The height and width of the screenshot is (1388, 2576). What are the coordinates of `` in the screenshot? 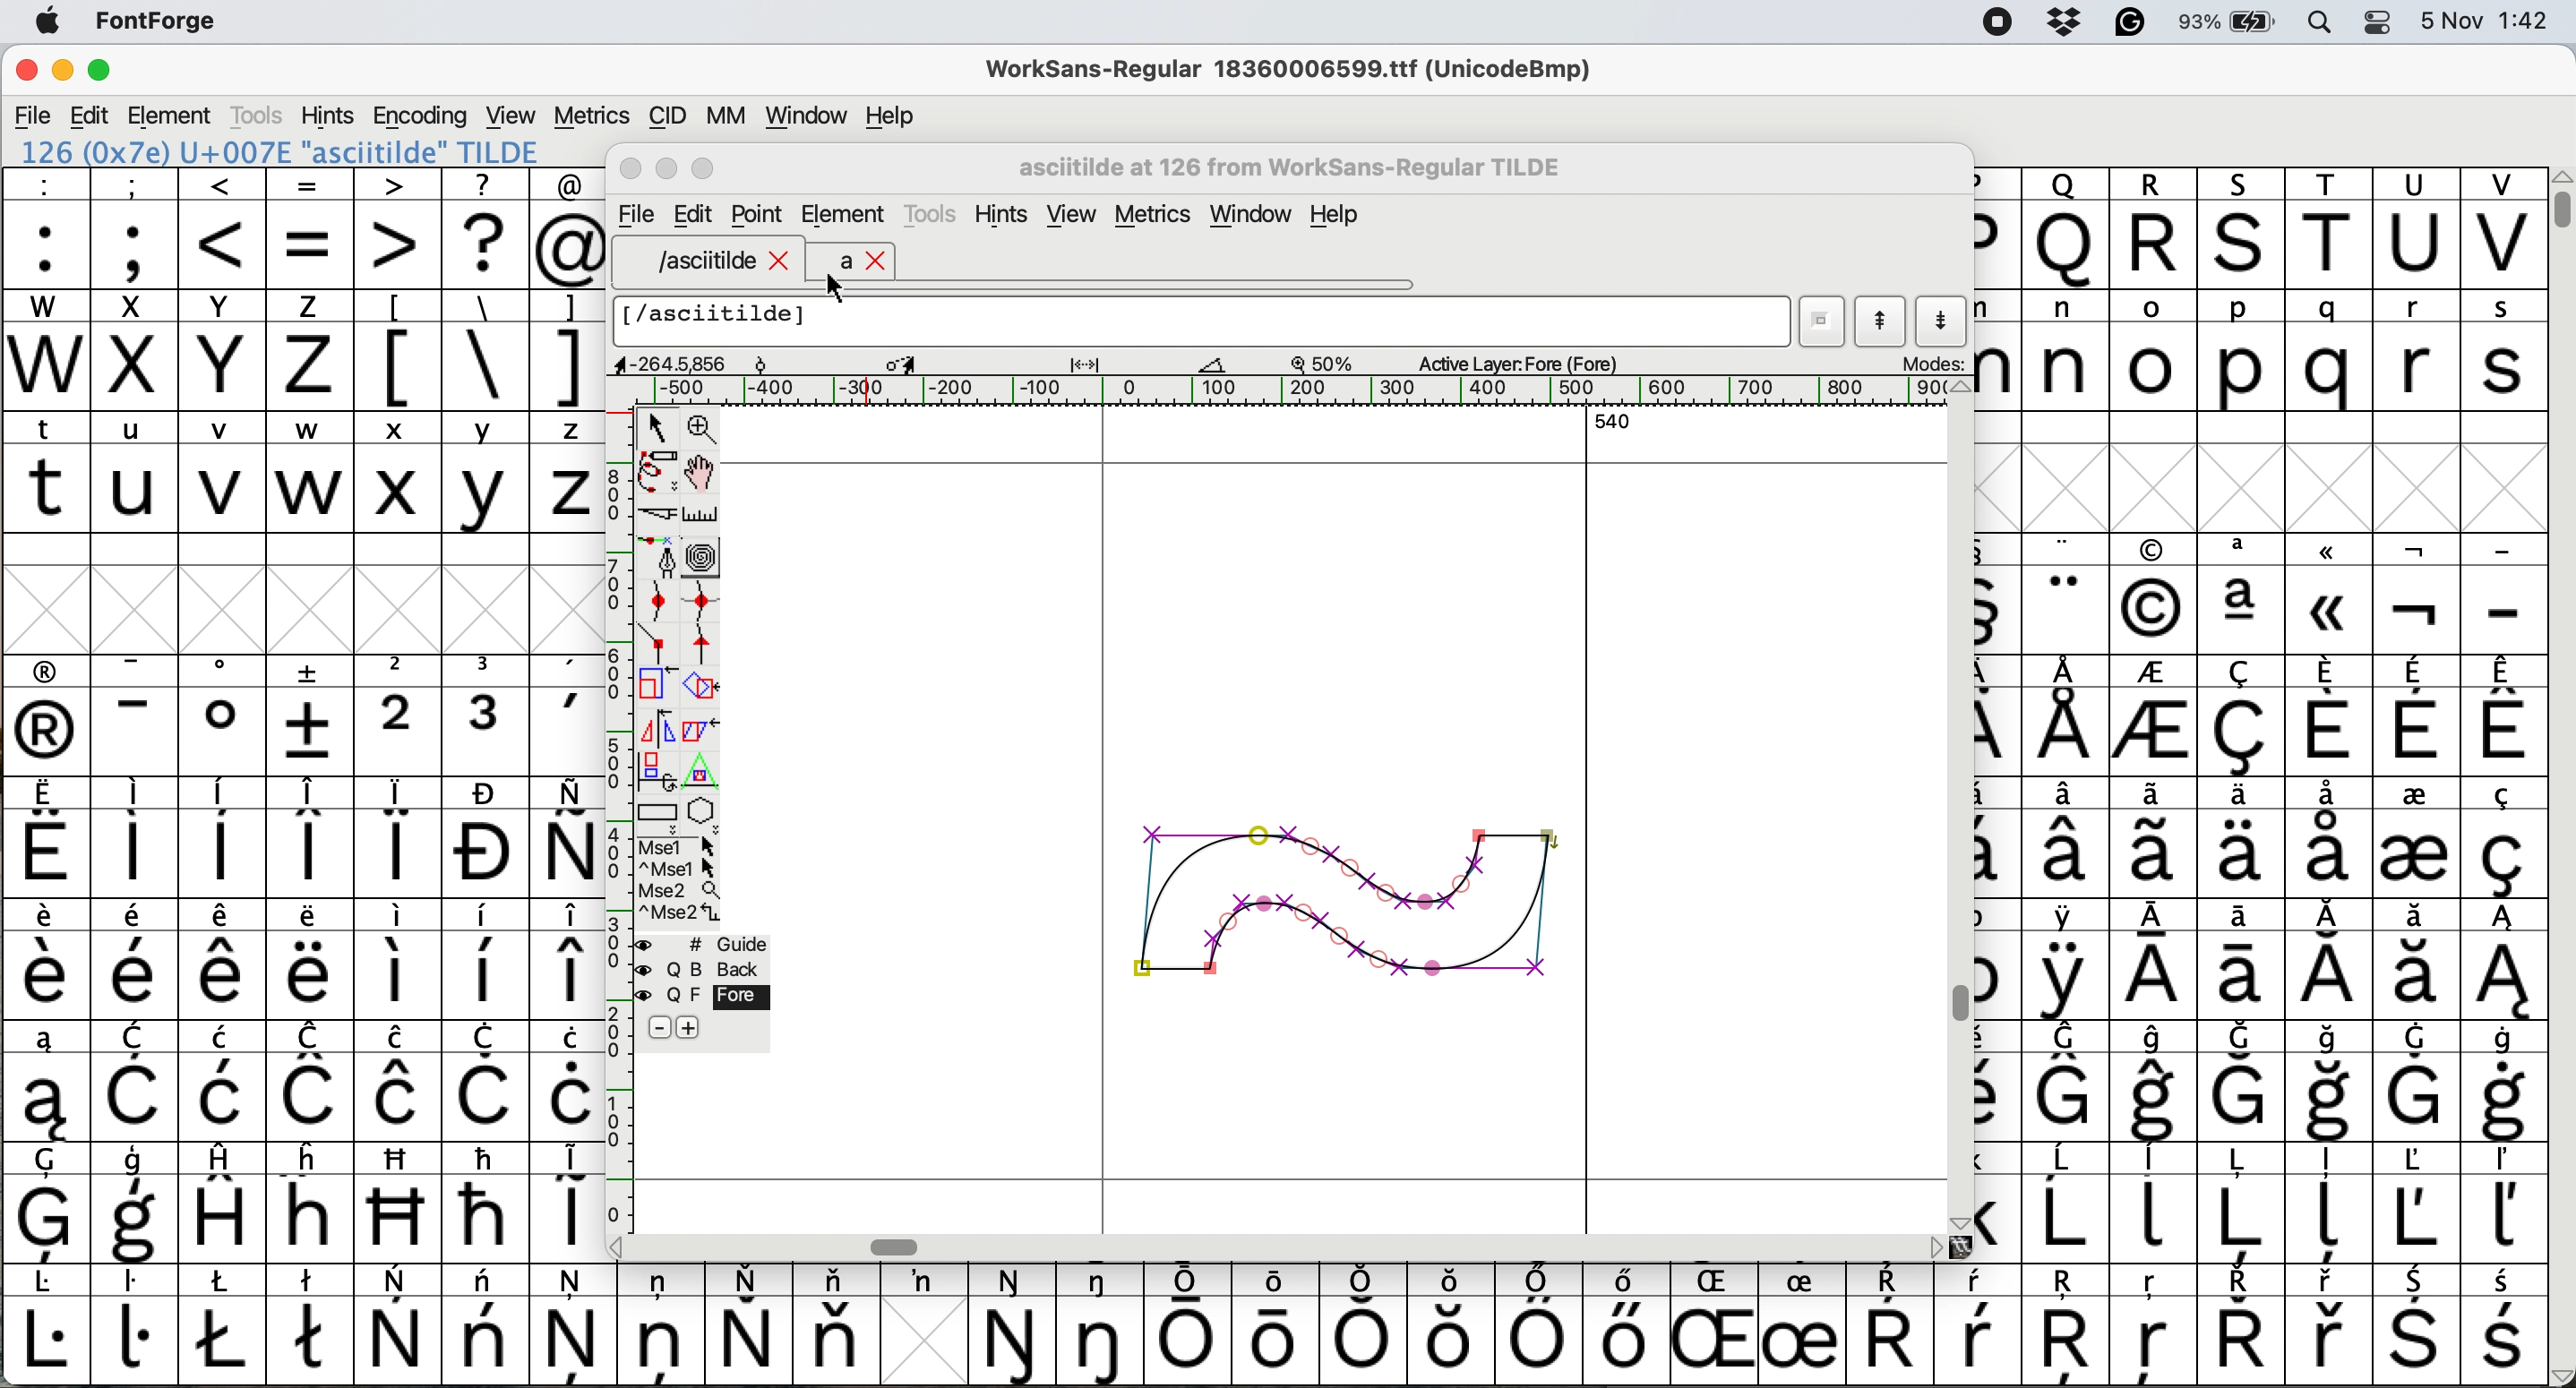 It's located at (2244, 228).